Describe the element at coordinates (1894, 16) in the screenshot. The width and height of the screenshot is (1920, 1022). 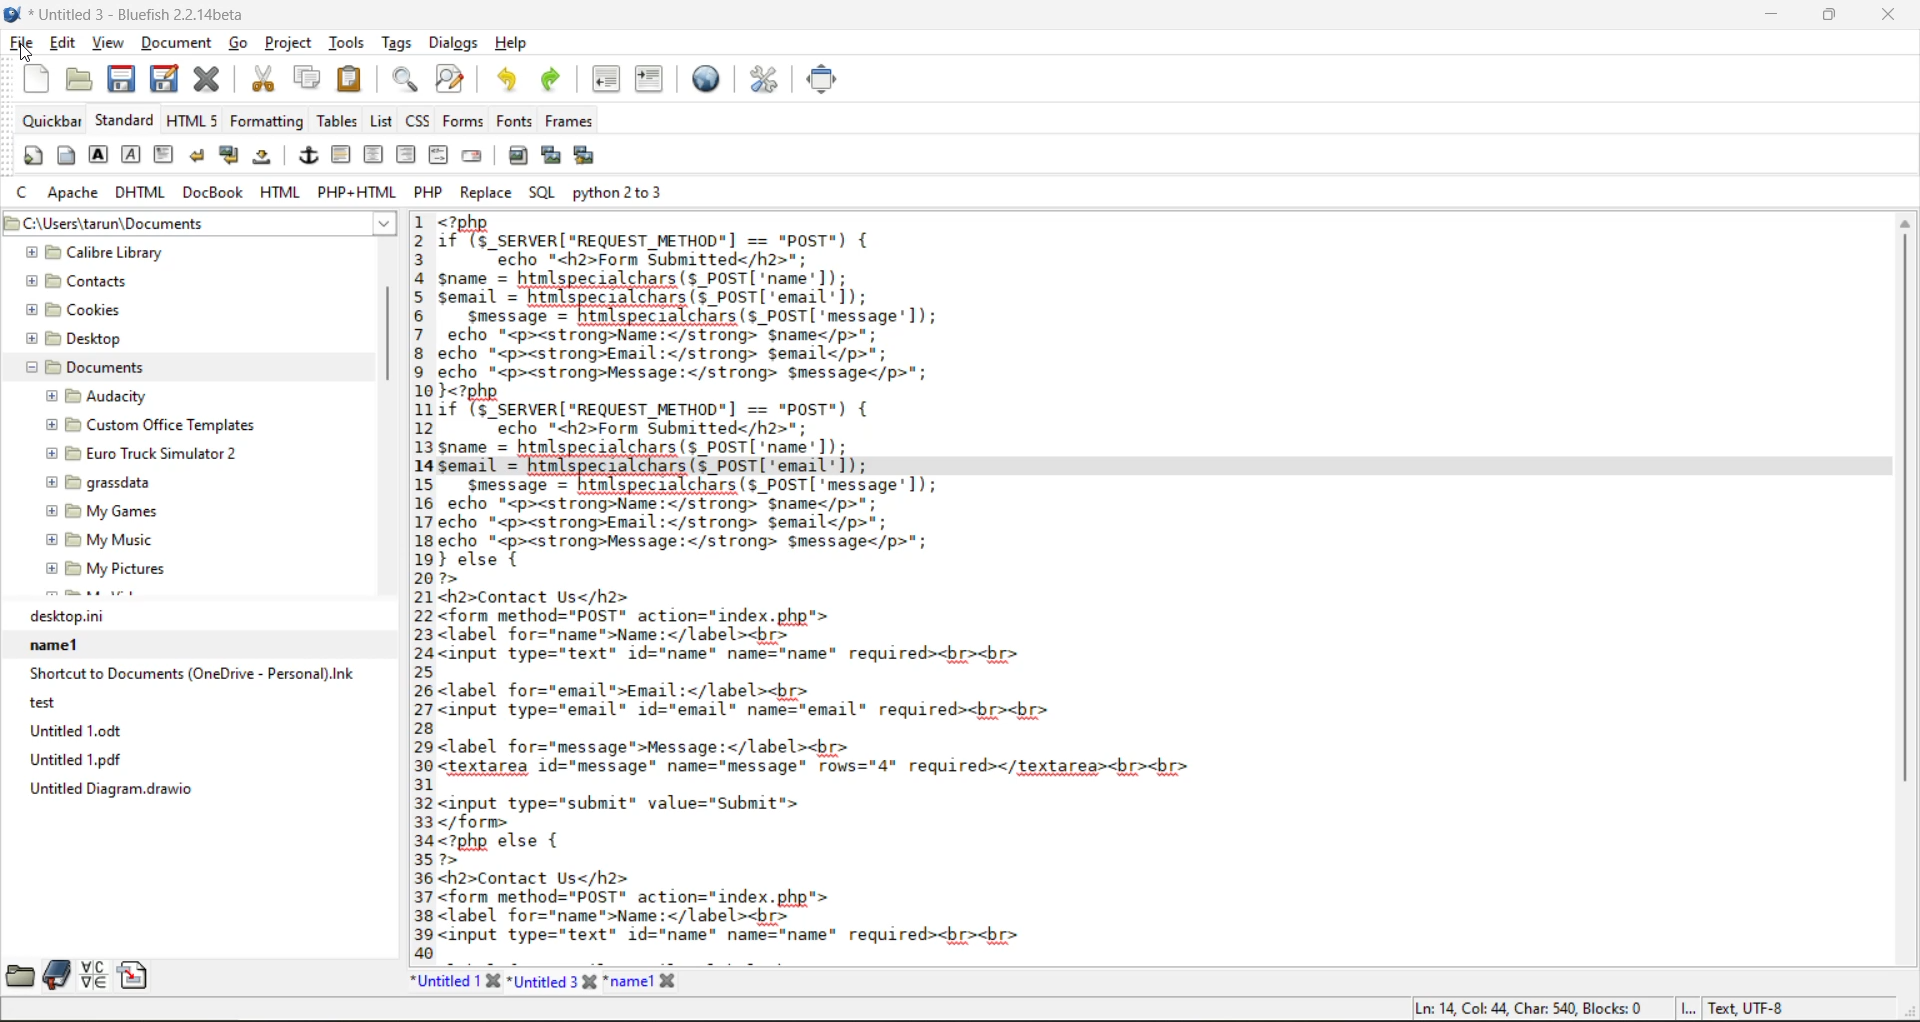
I see `close` at that location.